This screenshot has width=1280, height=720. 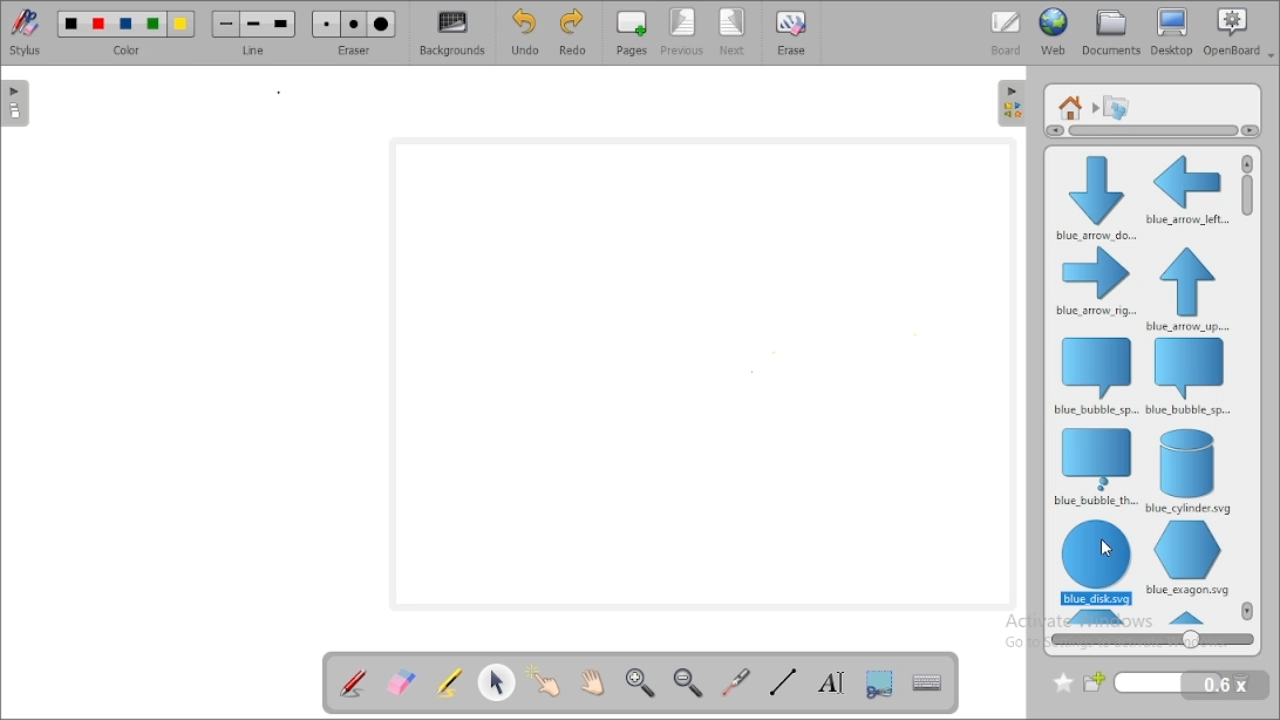 I want to click on draw lines, so click(x=782, y=682).